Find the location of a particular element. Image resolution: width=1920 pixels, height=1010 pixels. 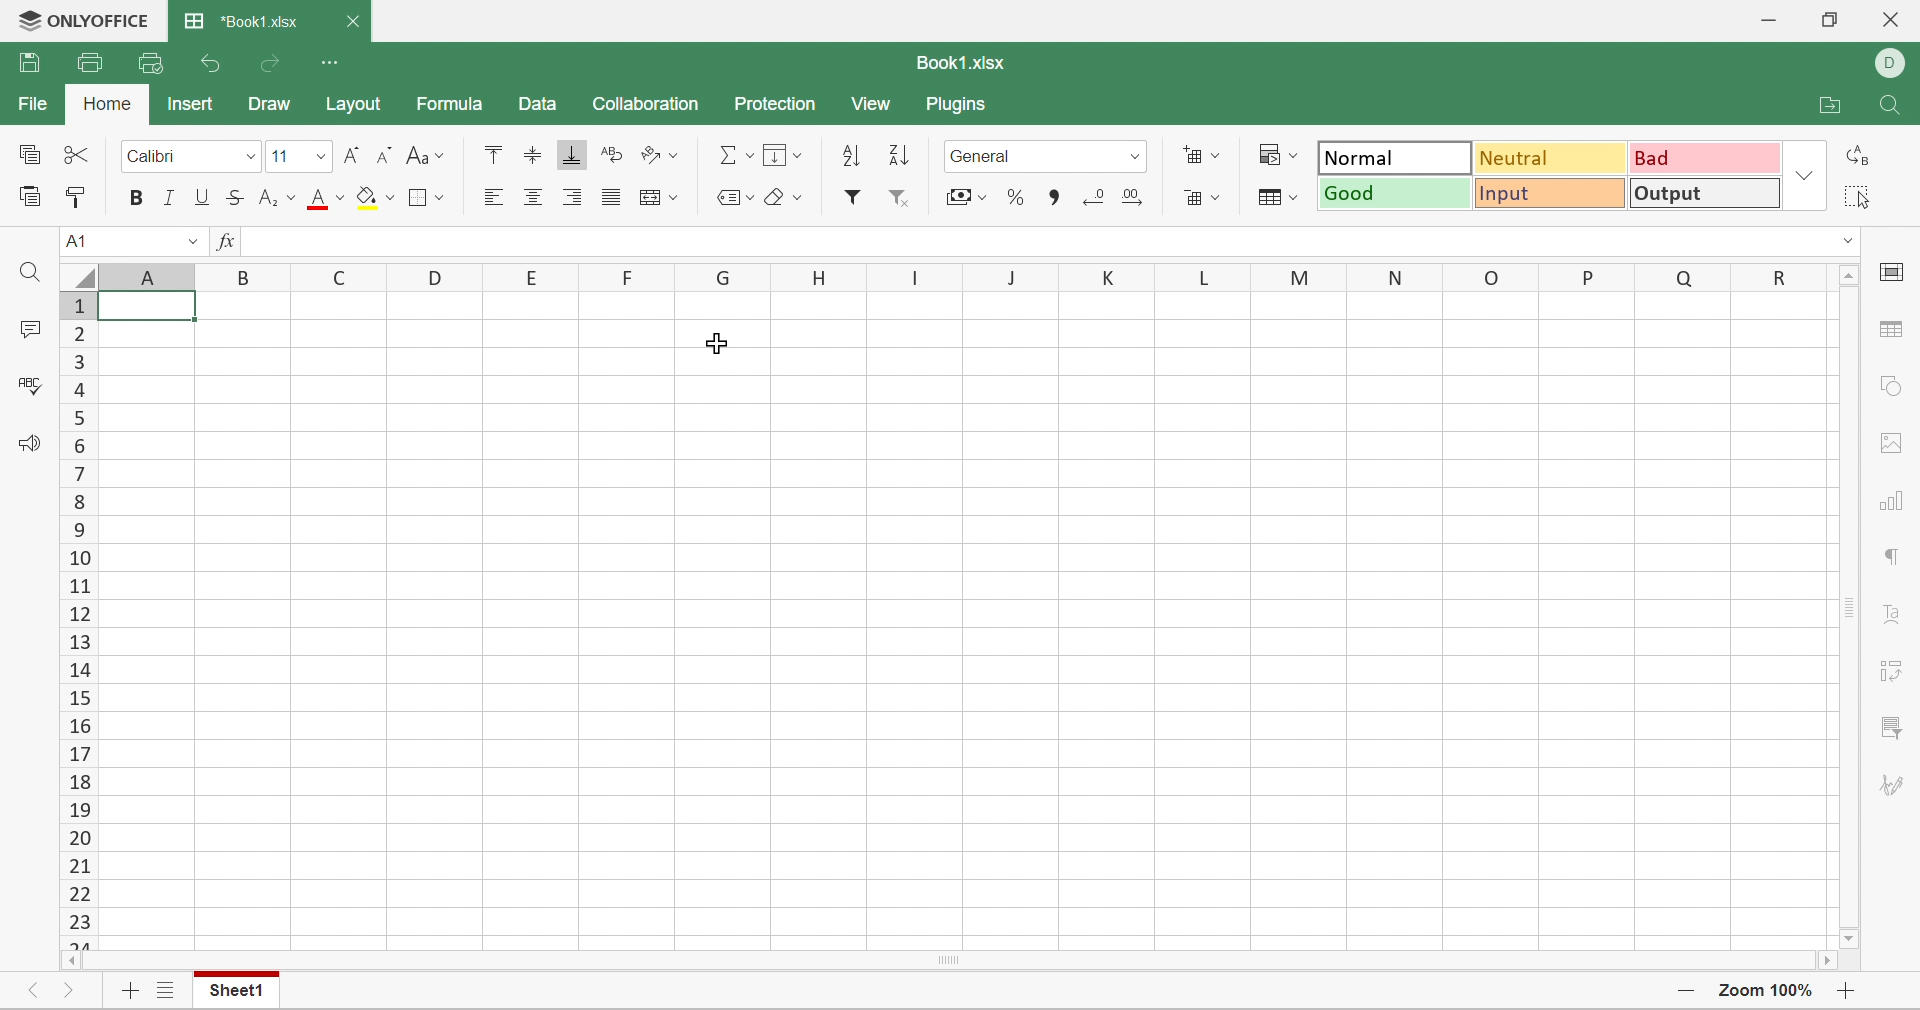

Decrease decimal is located at coordinates (1093, 197).